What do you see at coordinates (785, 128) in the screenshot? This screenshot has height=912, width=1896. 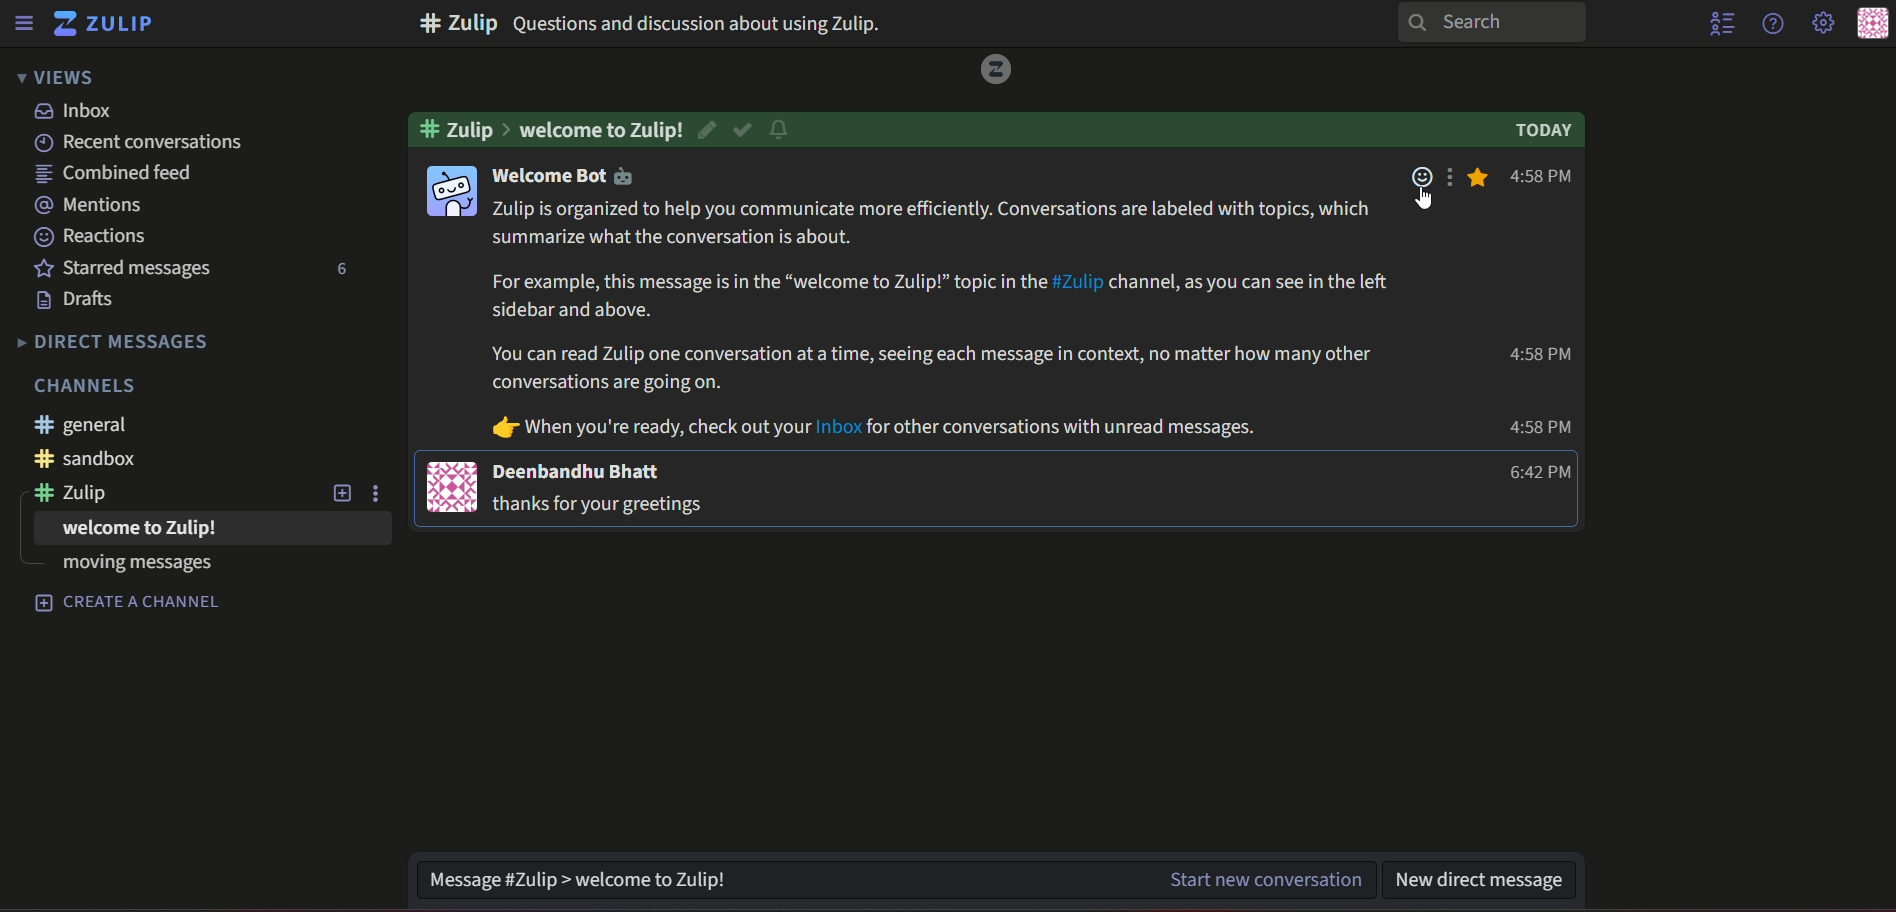 I see `notification` at bounding box center [785, 128].